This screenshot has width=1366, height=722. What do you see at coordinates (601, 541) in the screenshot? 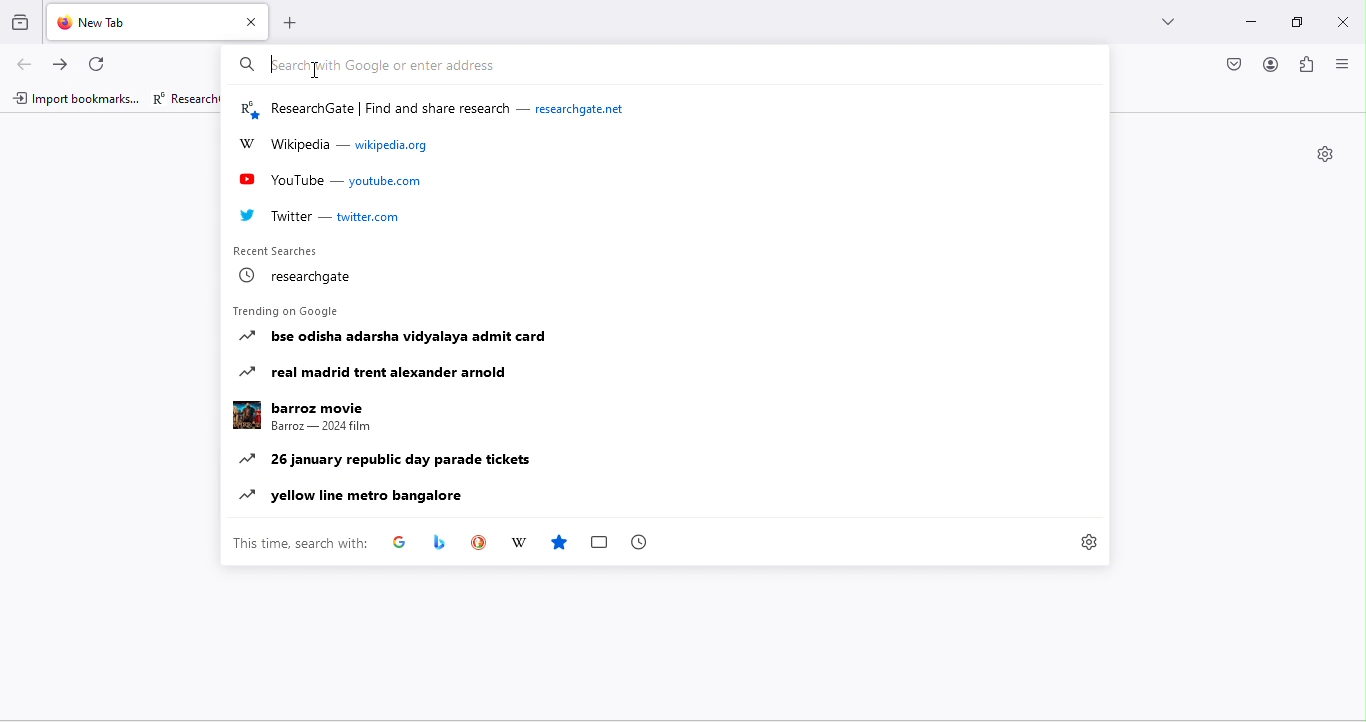
I see `box` at bounding box center [601, 541].